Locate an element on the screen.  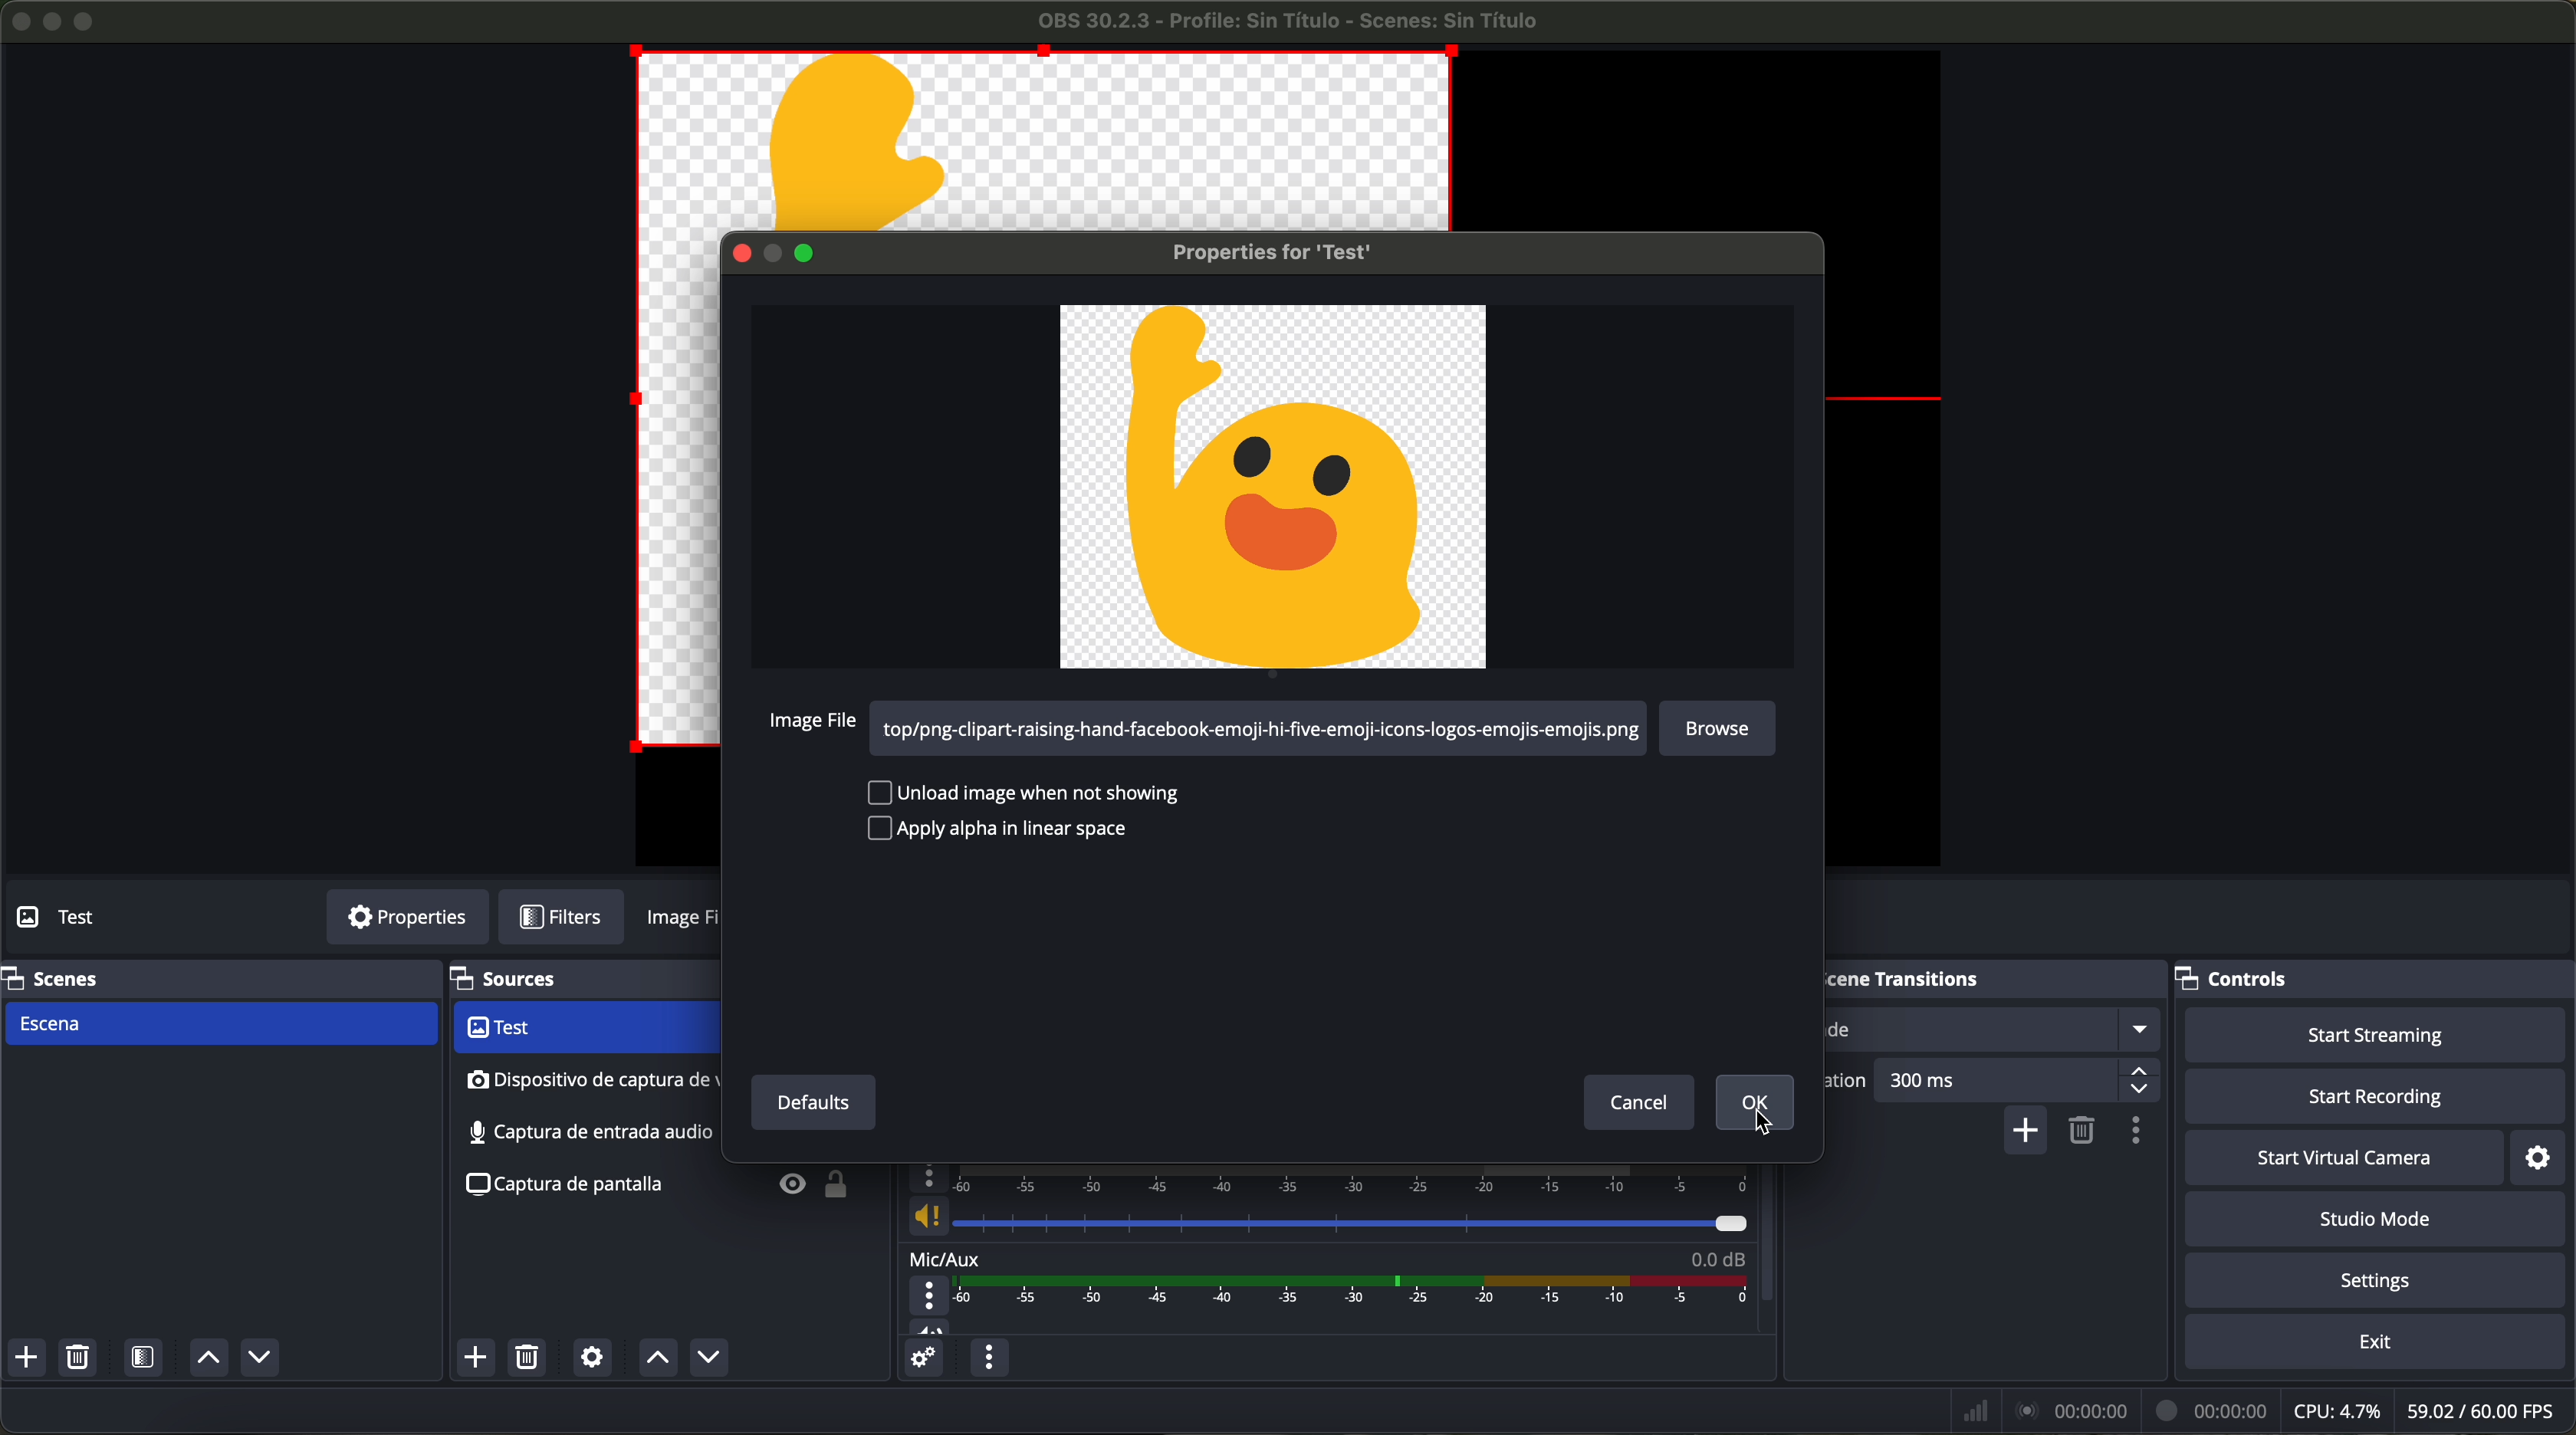
scroll down is located at coordinates (1769, 1215).